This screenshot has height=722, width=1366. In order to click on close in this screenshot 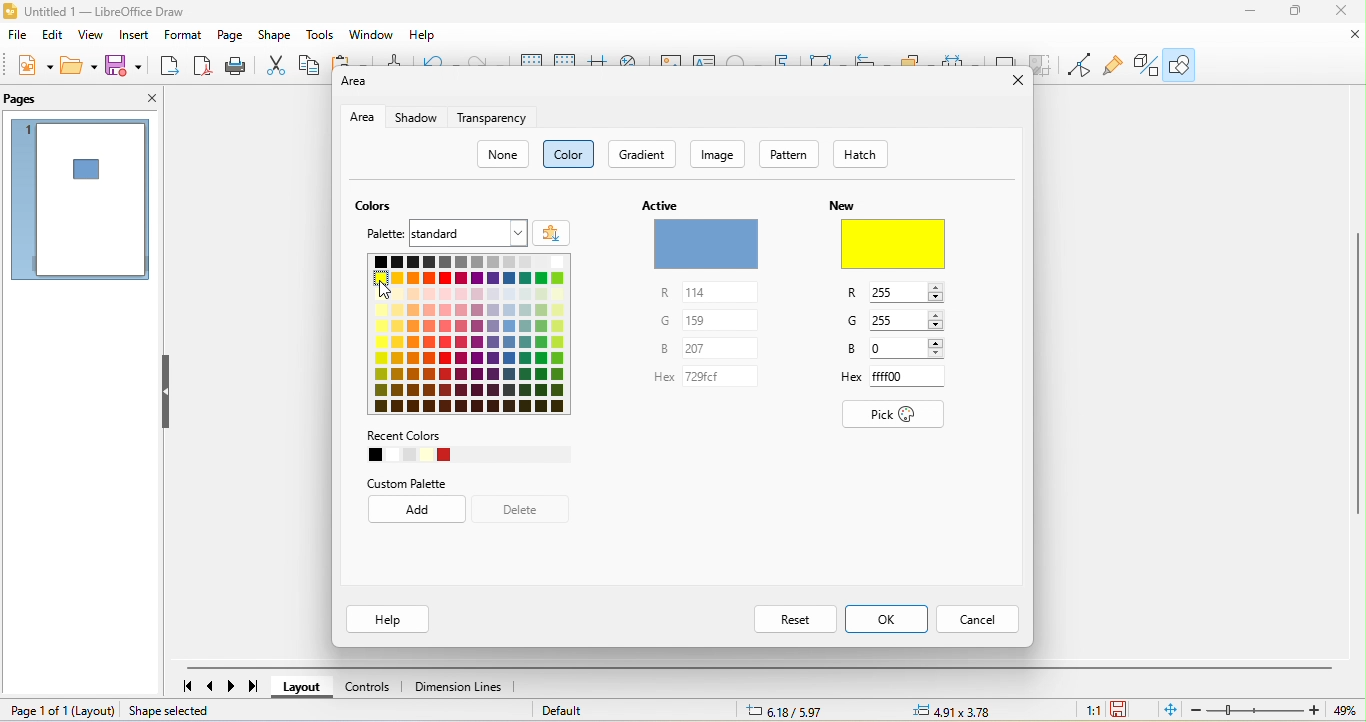, I will do `click(1015, 81)`.